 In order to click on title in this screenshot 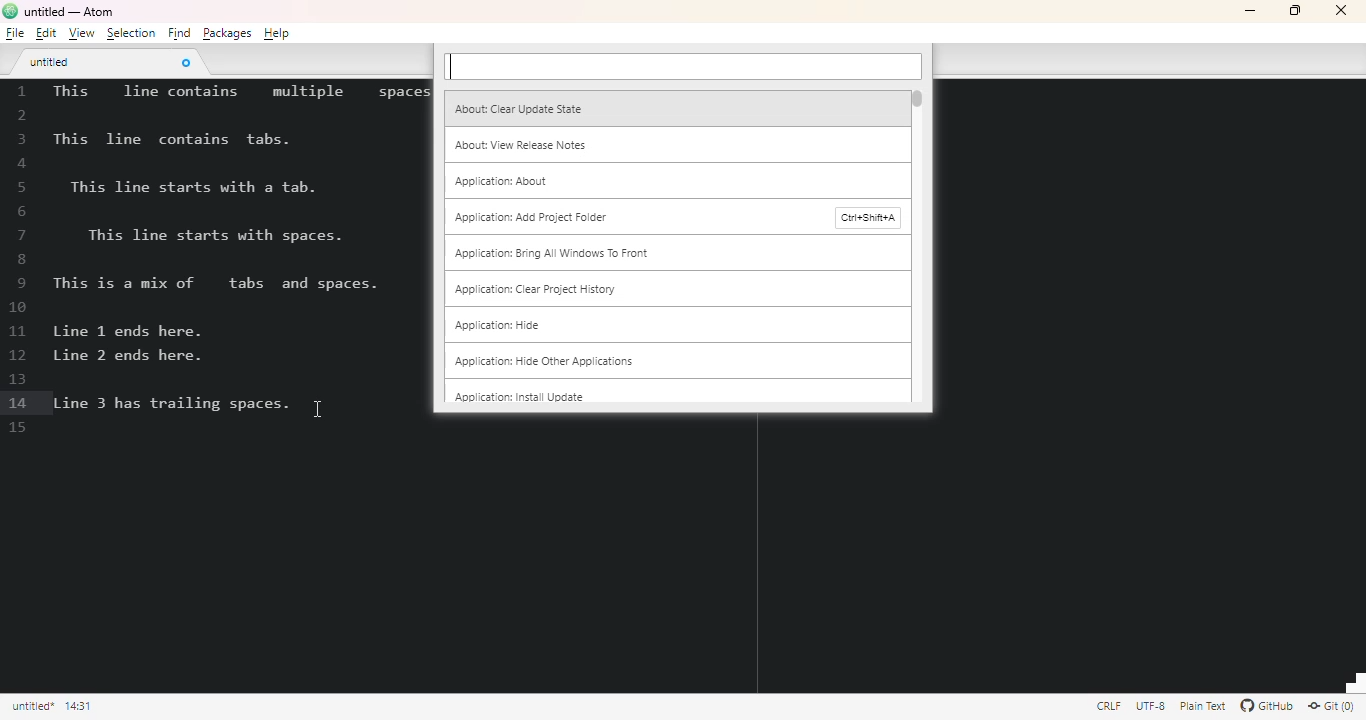, I will do `click(69, 12)`.